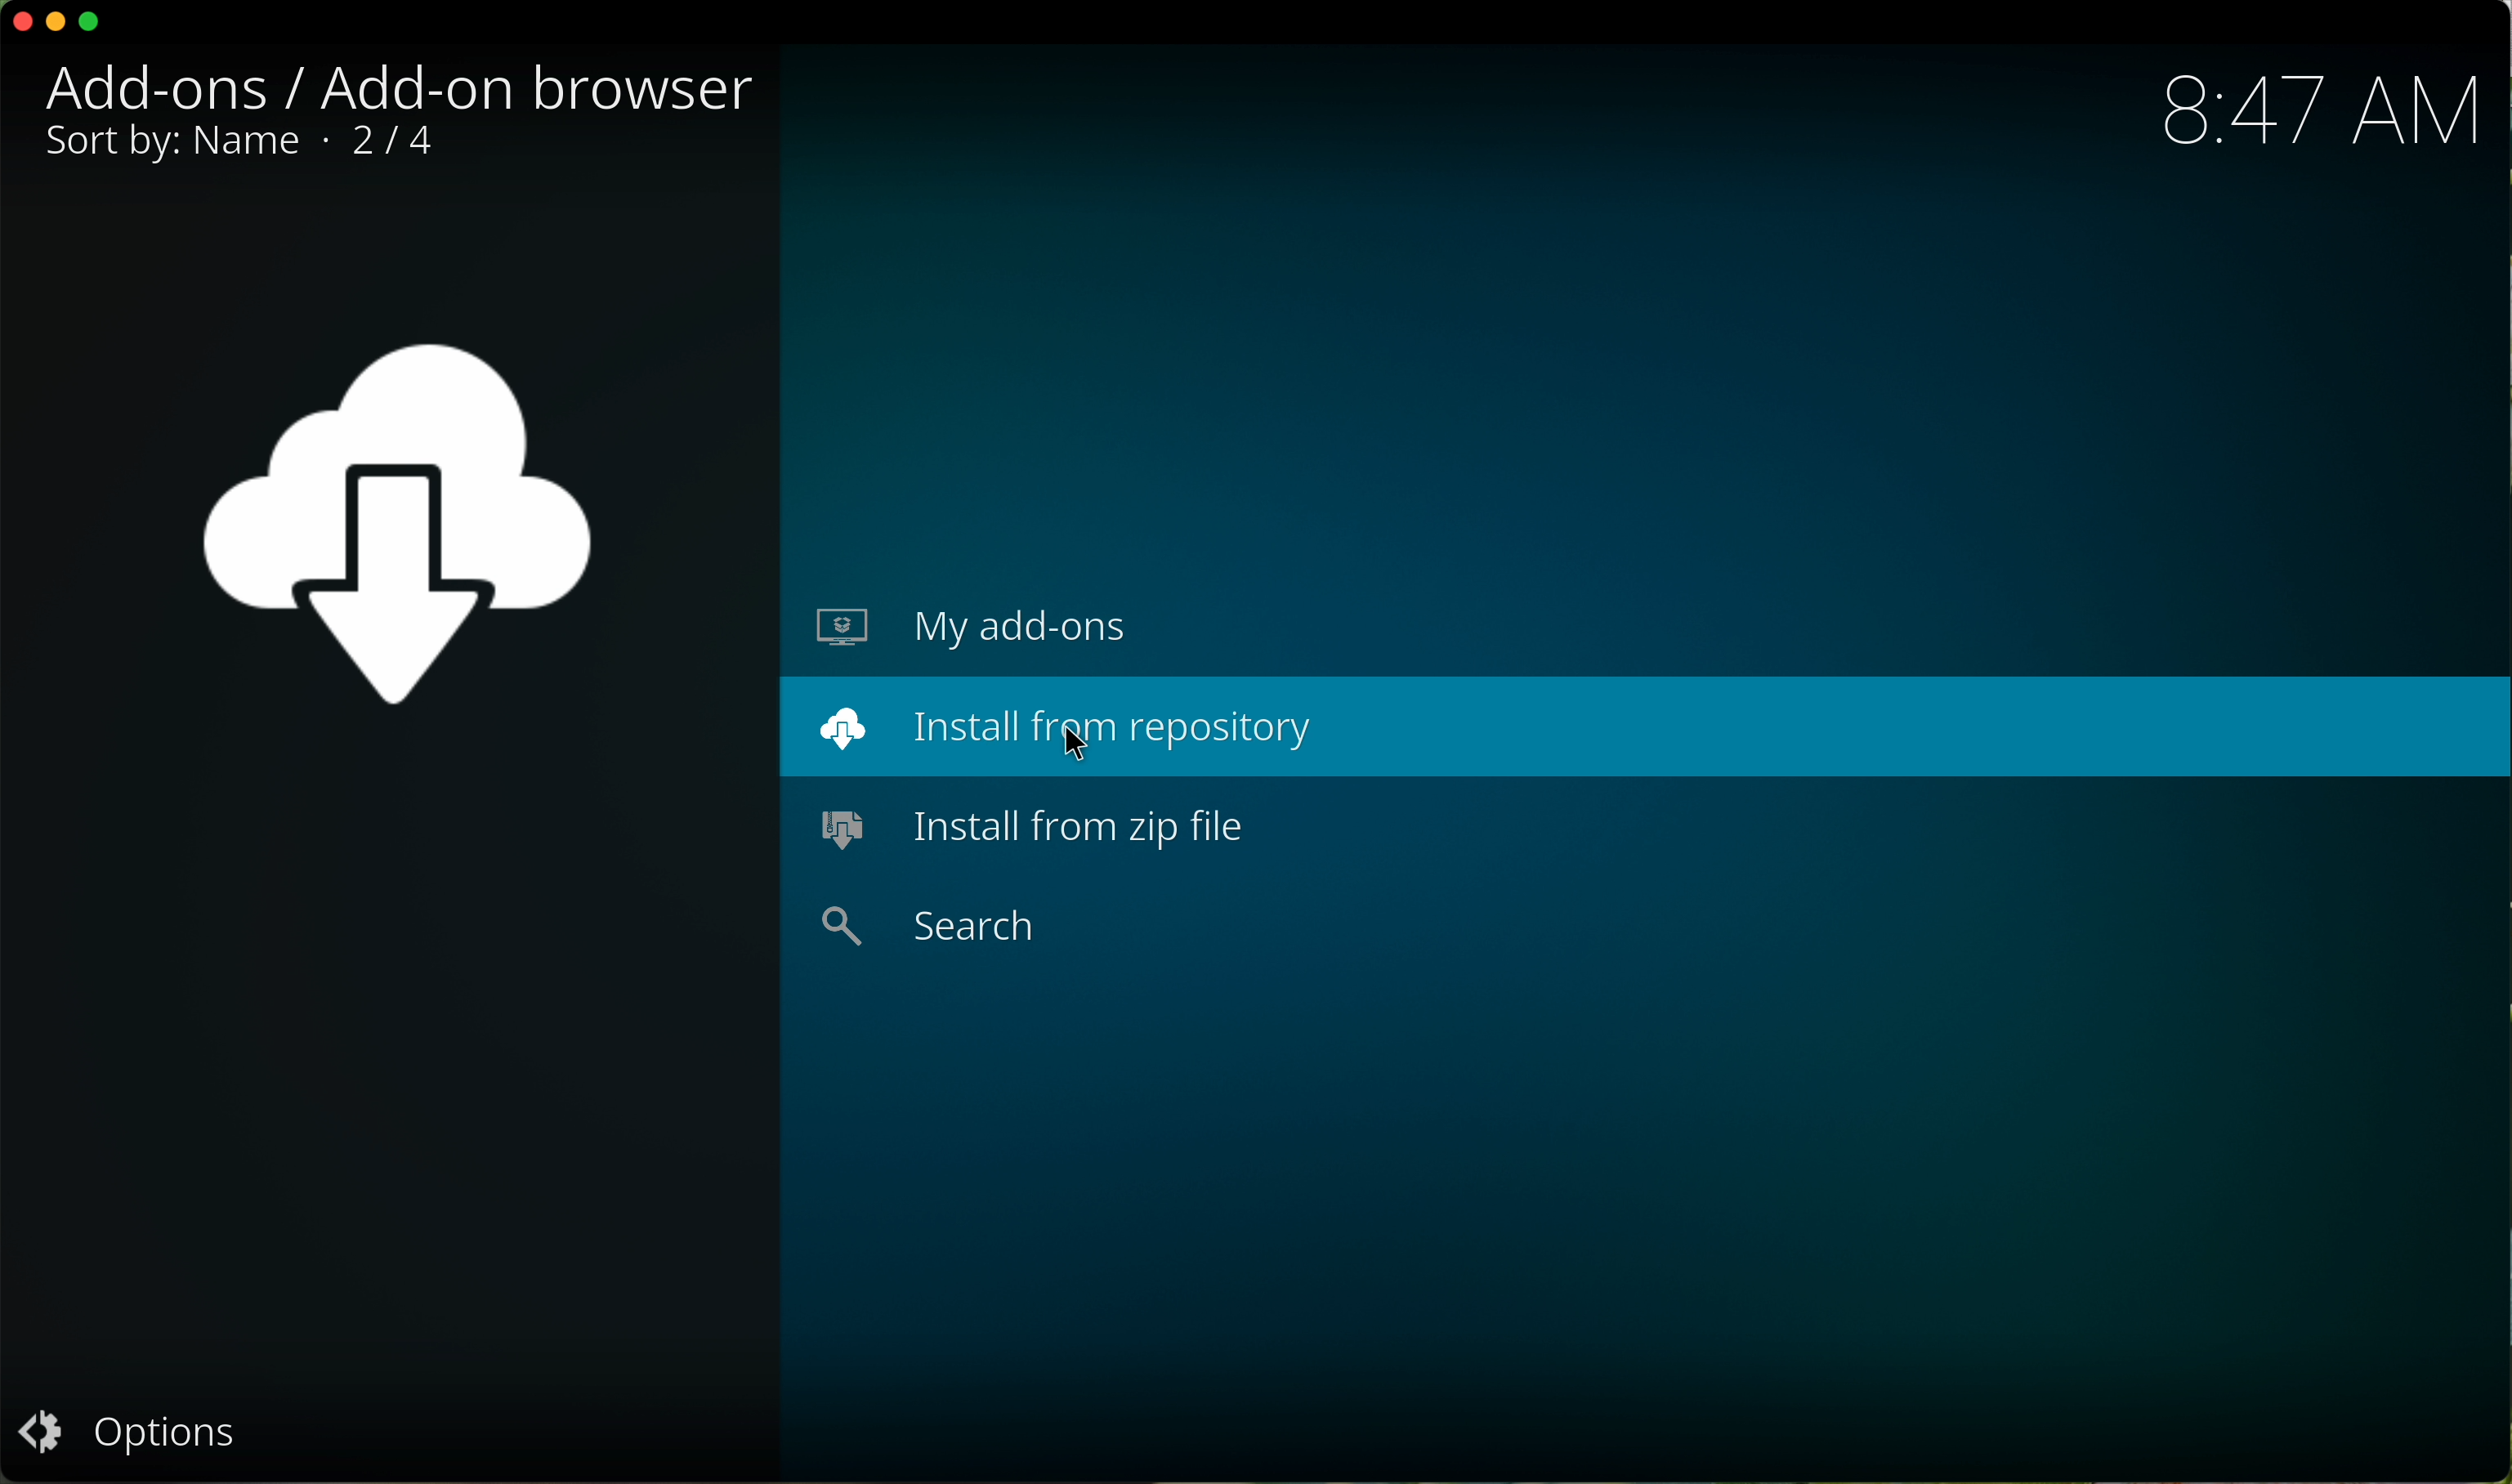 The width and height of the screenshot is (2512, 1484). What do you see at coordinates (939, 934) in the screenshot?
I see `search` at bounding box center [939, 934].